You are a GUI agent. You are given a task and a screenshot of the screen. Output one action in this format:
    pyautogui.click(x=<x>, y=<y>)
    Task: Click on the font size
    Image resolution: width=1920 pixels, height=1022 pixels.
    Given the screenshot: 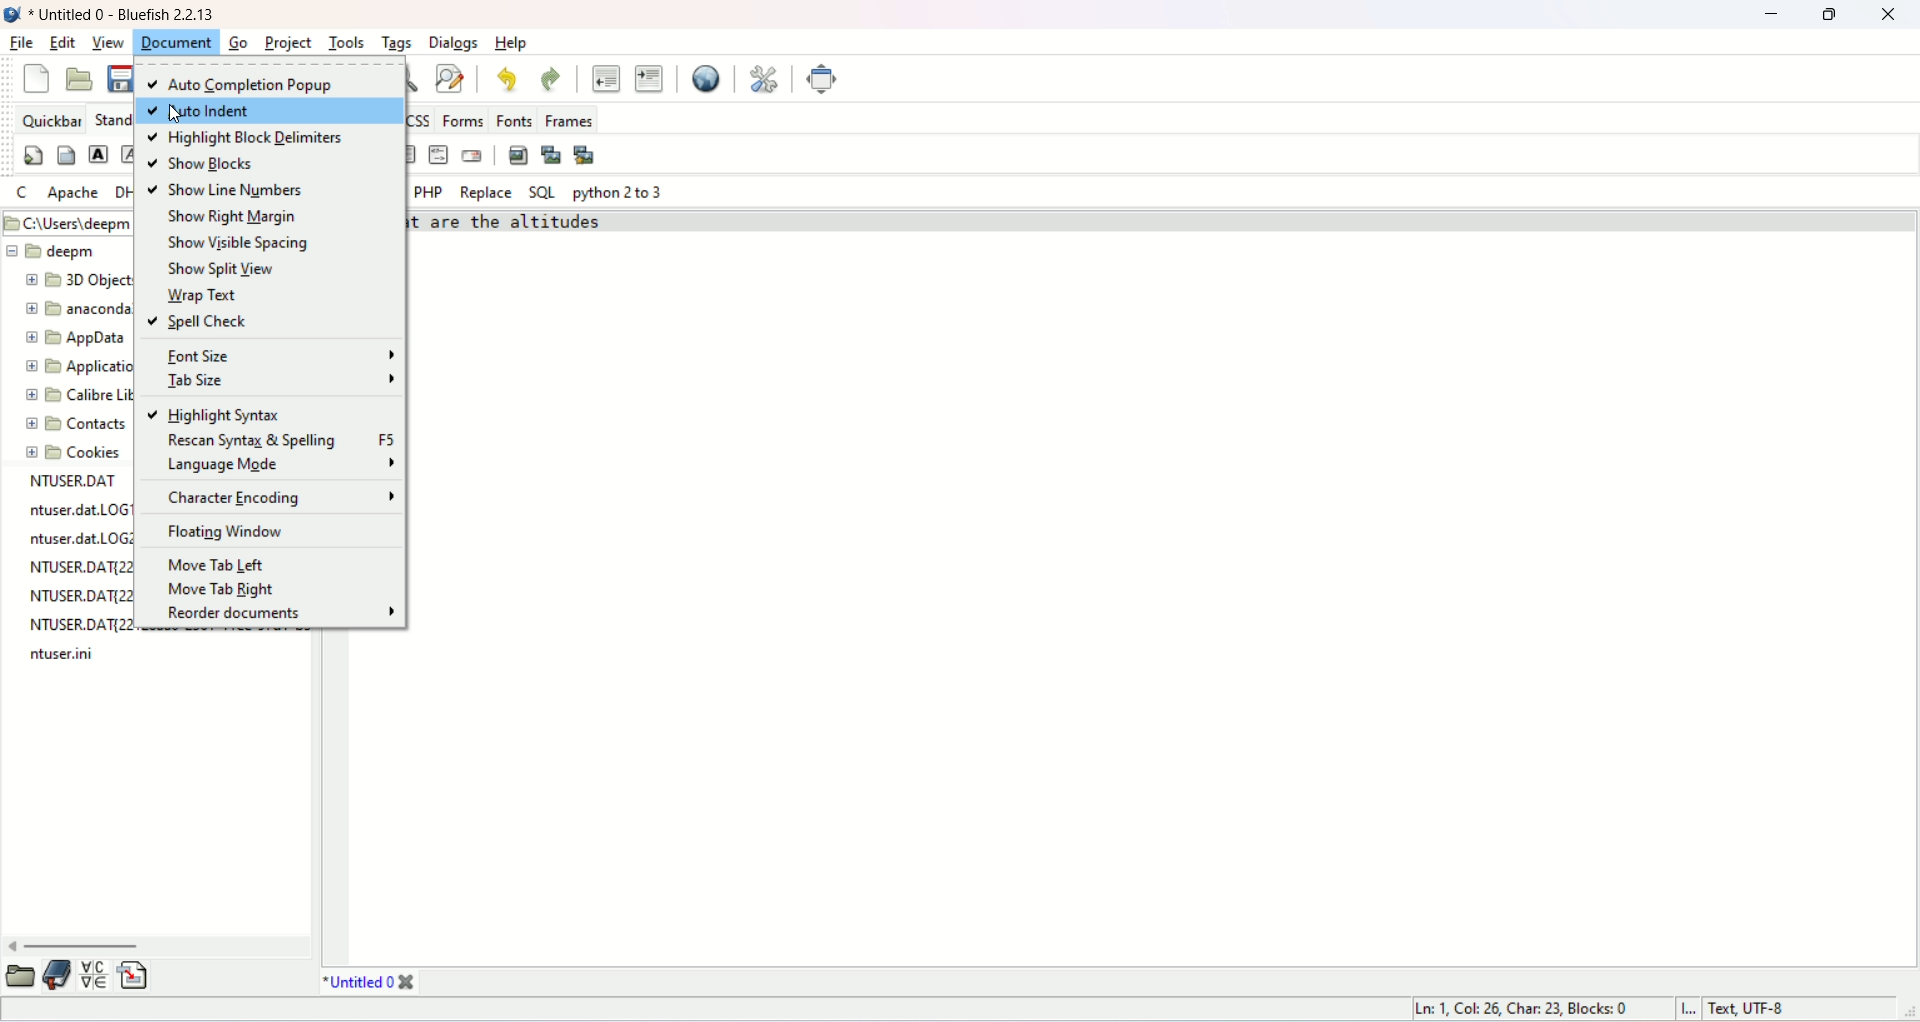 What is the action you would take?
    pyautogui.click(x=281, y=355)
    